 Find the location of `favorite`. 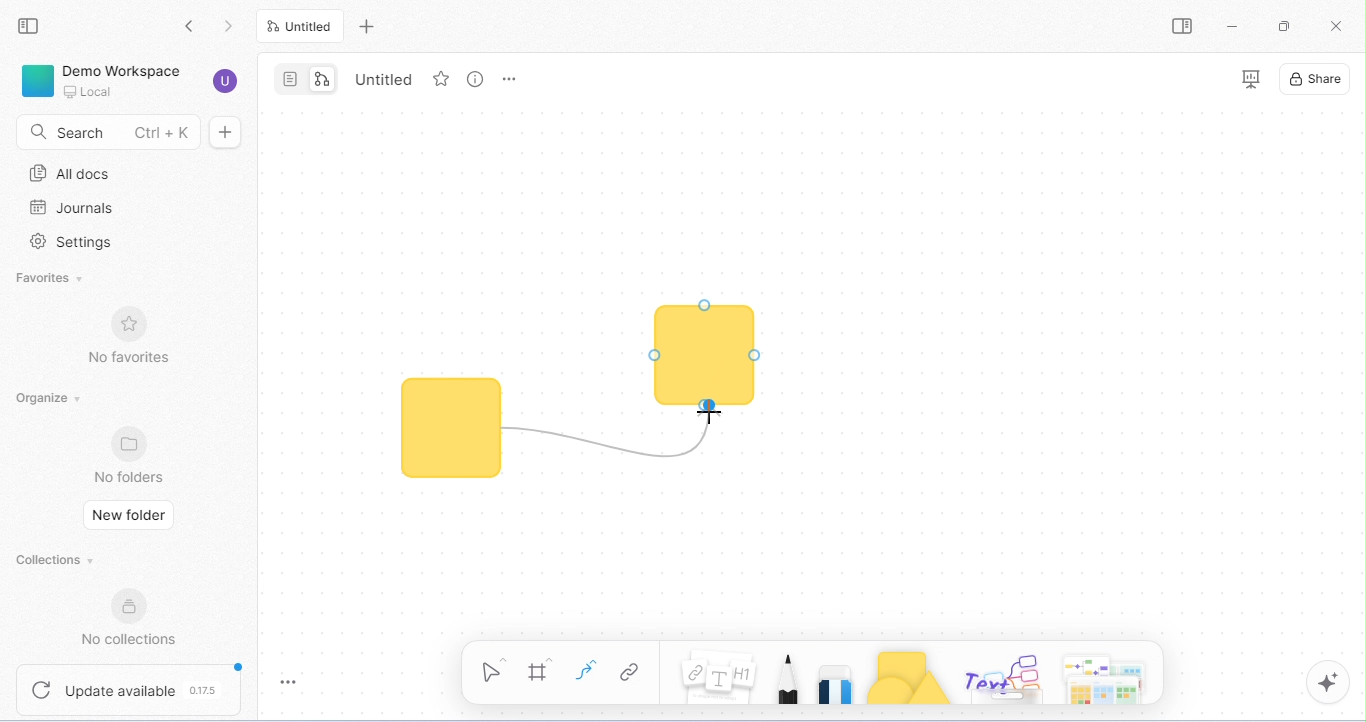

favorite is located at coordinates (441, 79).